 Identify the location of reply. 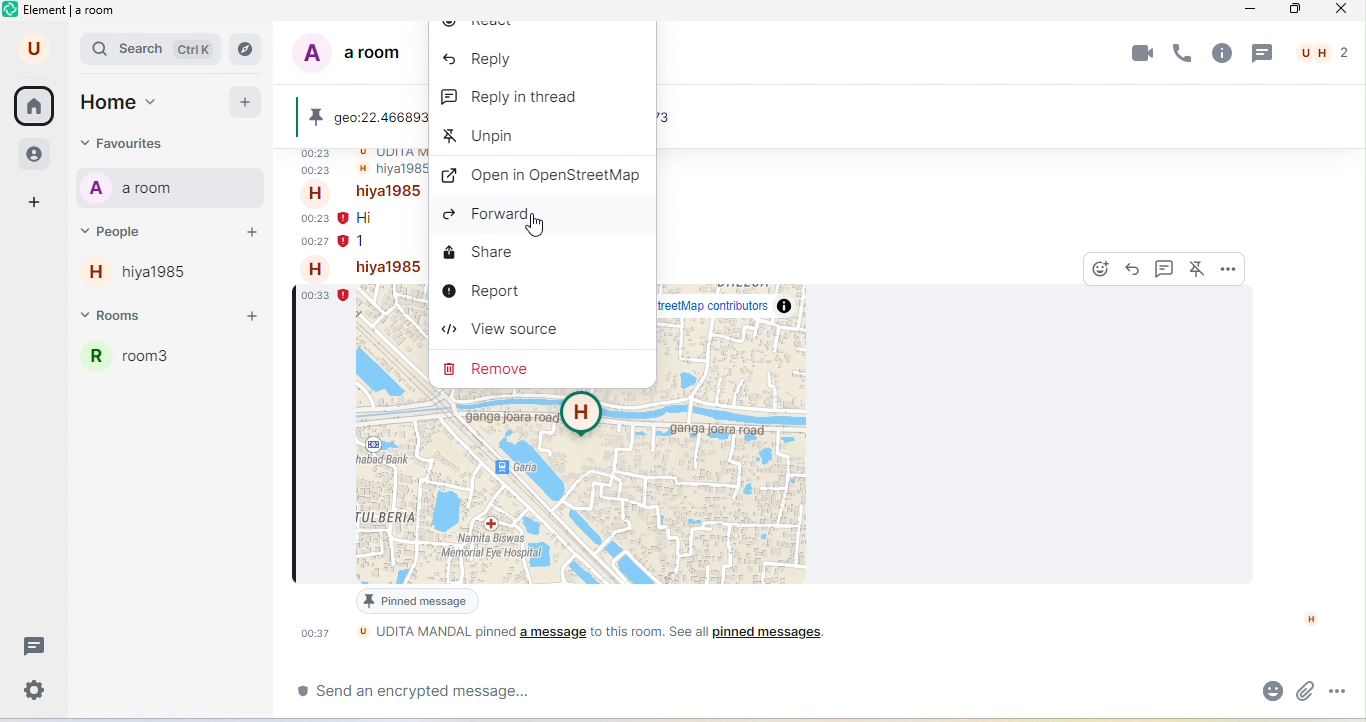
(481, 60).